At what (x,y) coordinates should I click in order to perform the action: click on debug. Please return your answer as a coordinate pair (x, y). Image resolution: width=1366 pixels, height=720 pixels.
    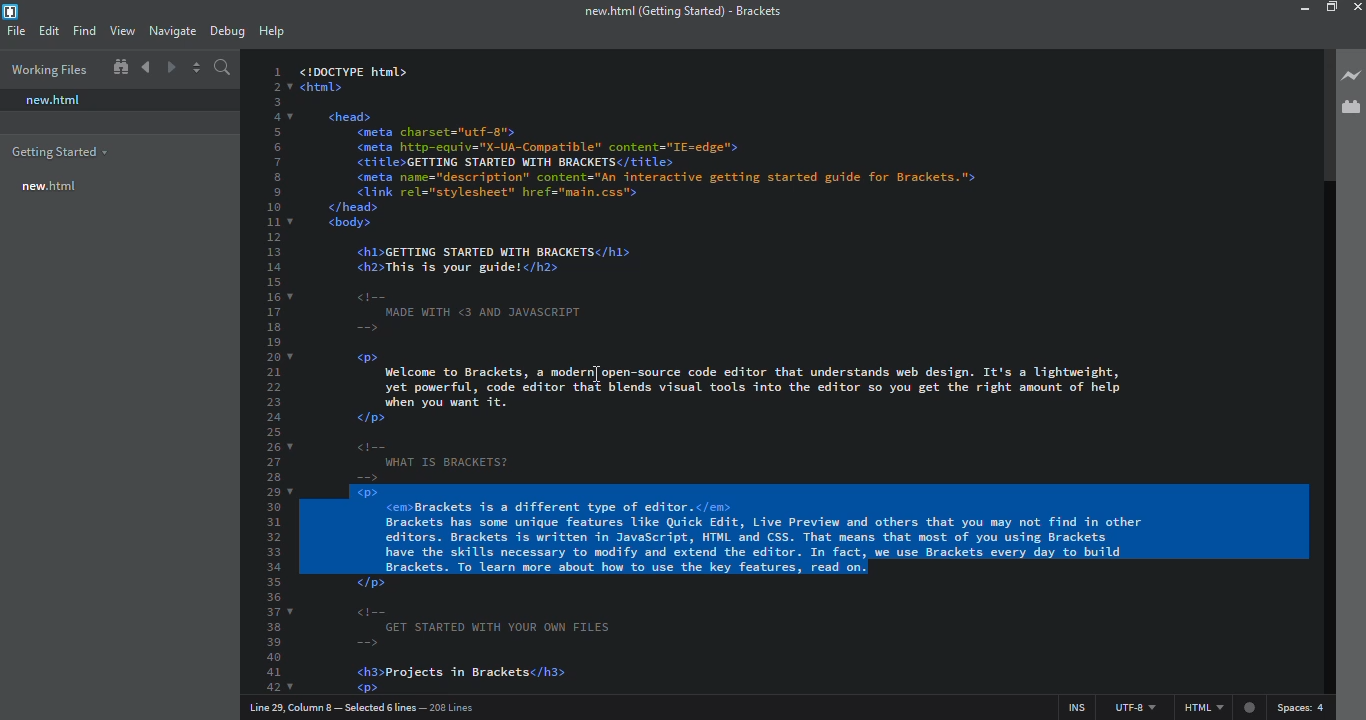
    Looking at the image, I should click on (224, 28).